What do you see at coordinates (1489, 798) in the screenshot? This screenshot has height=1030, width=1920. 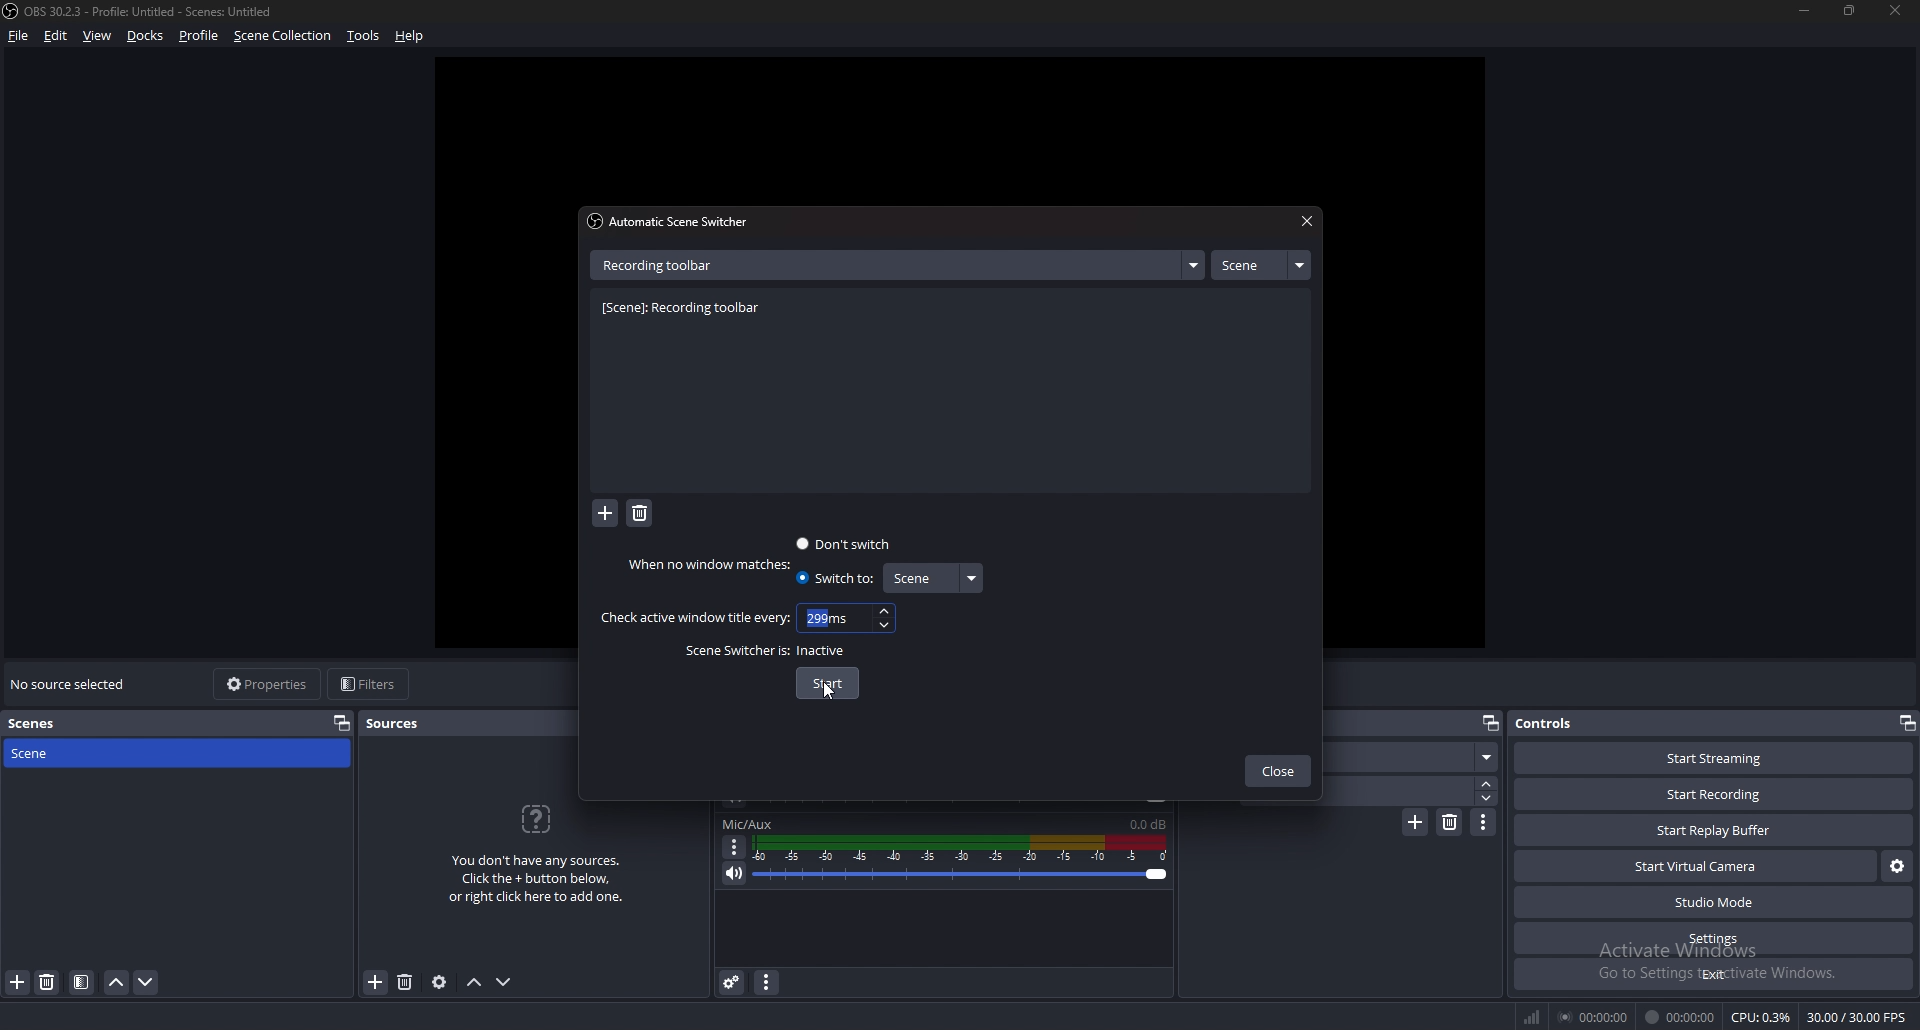 I see `decrease duration` at bounding box center [1489, 798].